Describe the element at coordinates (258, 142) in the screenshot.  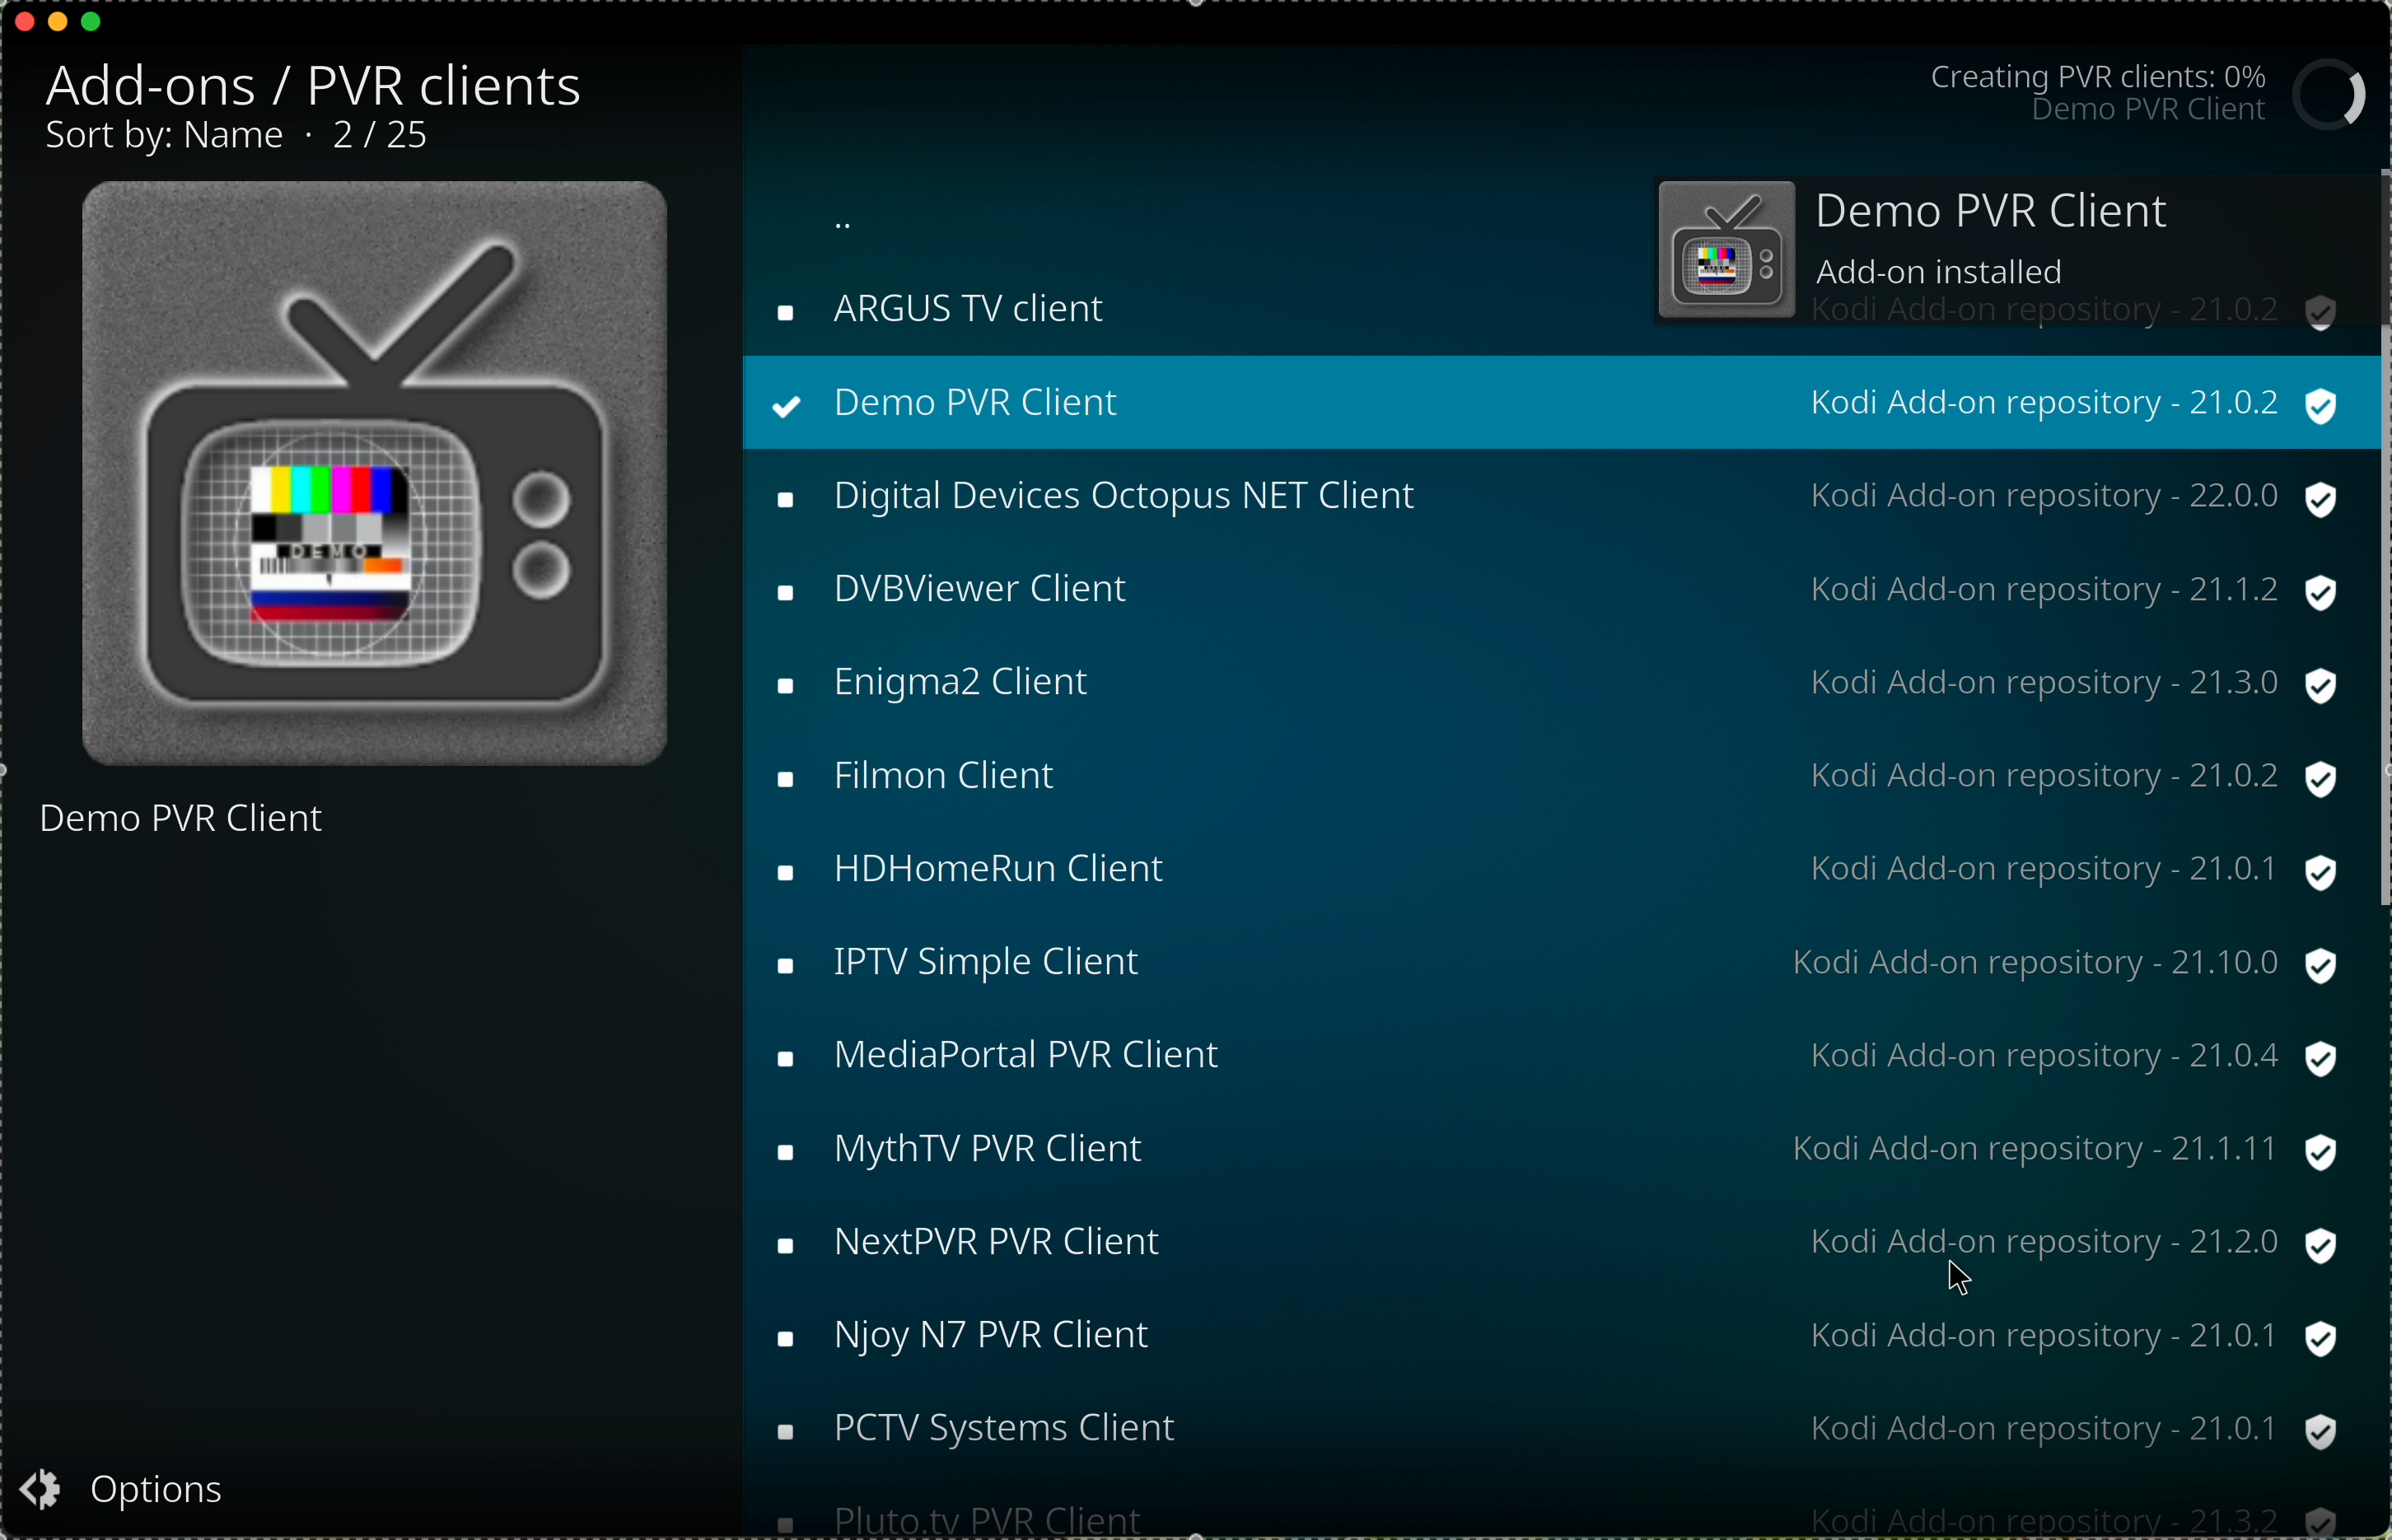
I see `Sort by: Name 2/25` at that location.